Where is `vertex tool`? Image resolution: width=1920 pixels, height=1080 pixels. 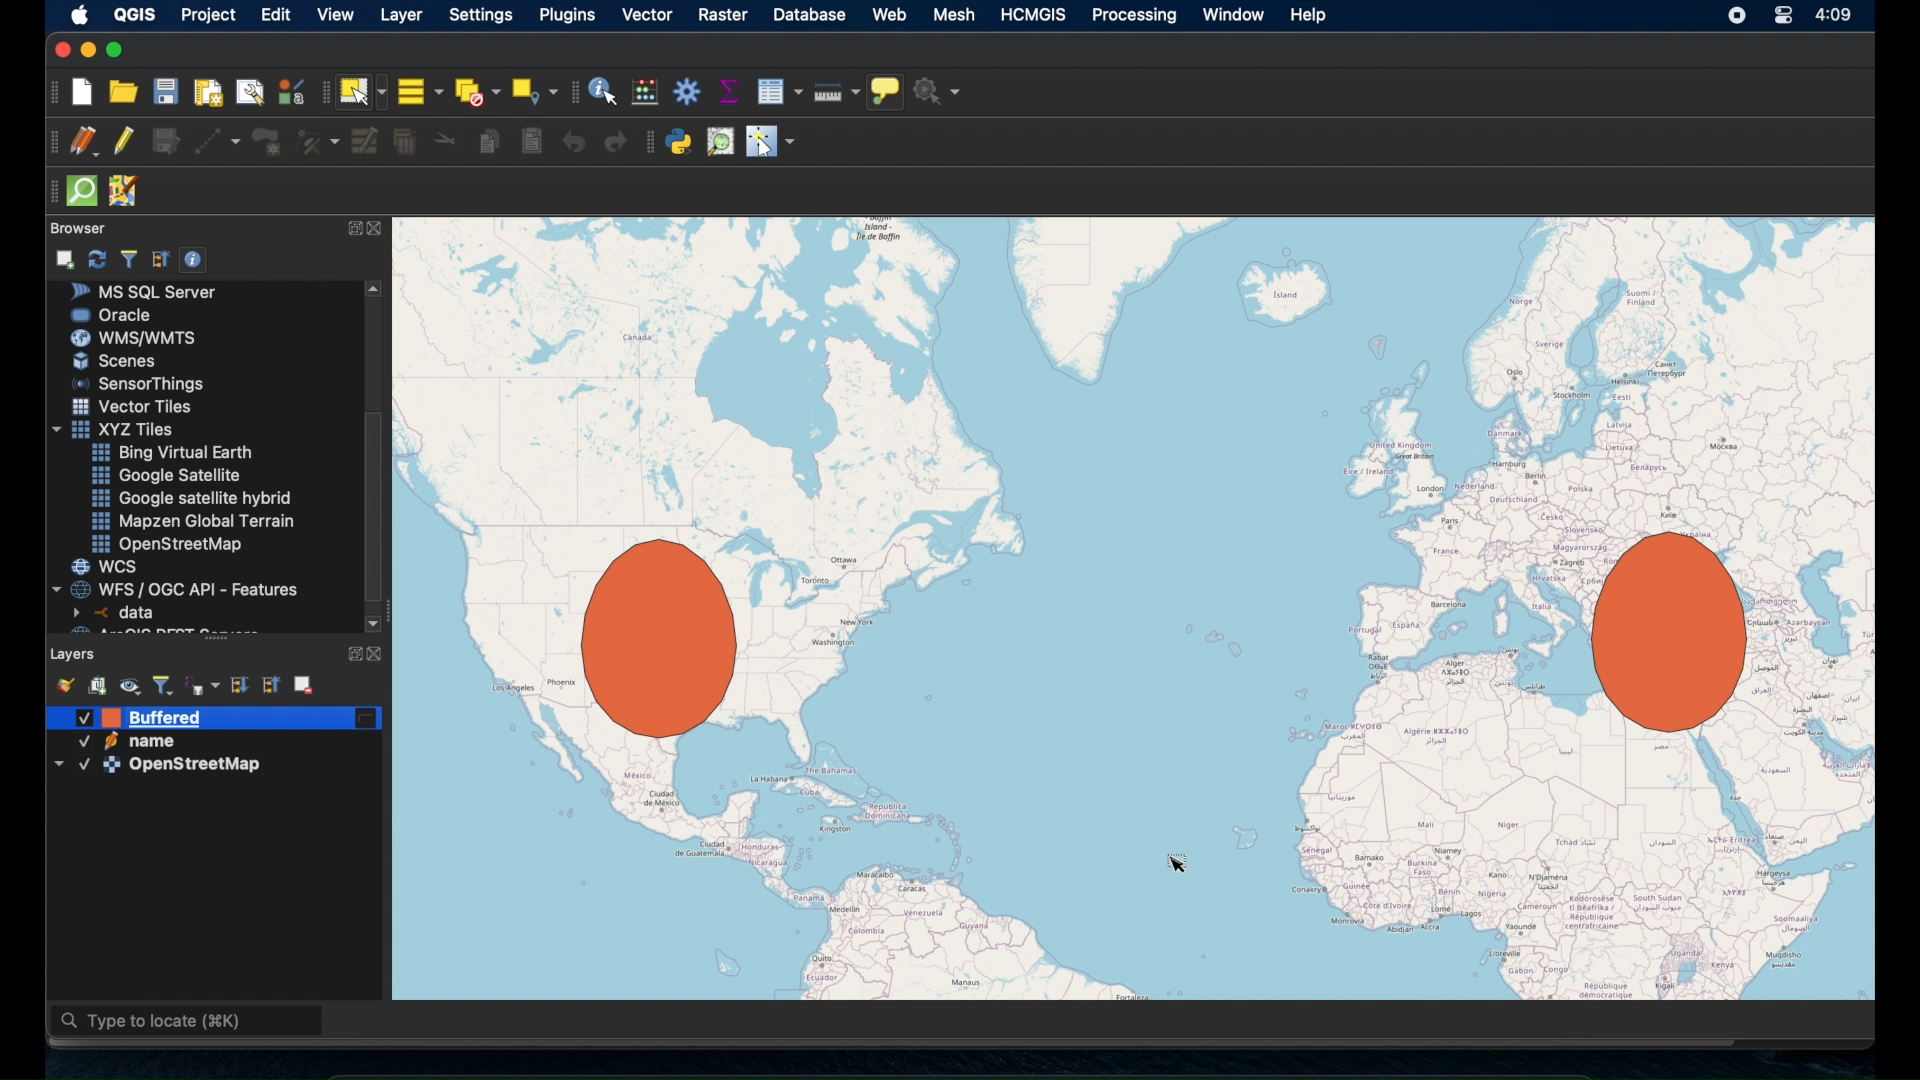 vertex tool is located at coordinates (317, 138).